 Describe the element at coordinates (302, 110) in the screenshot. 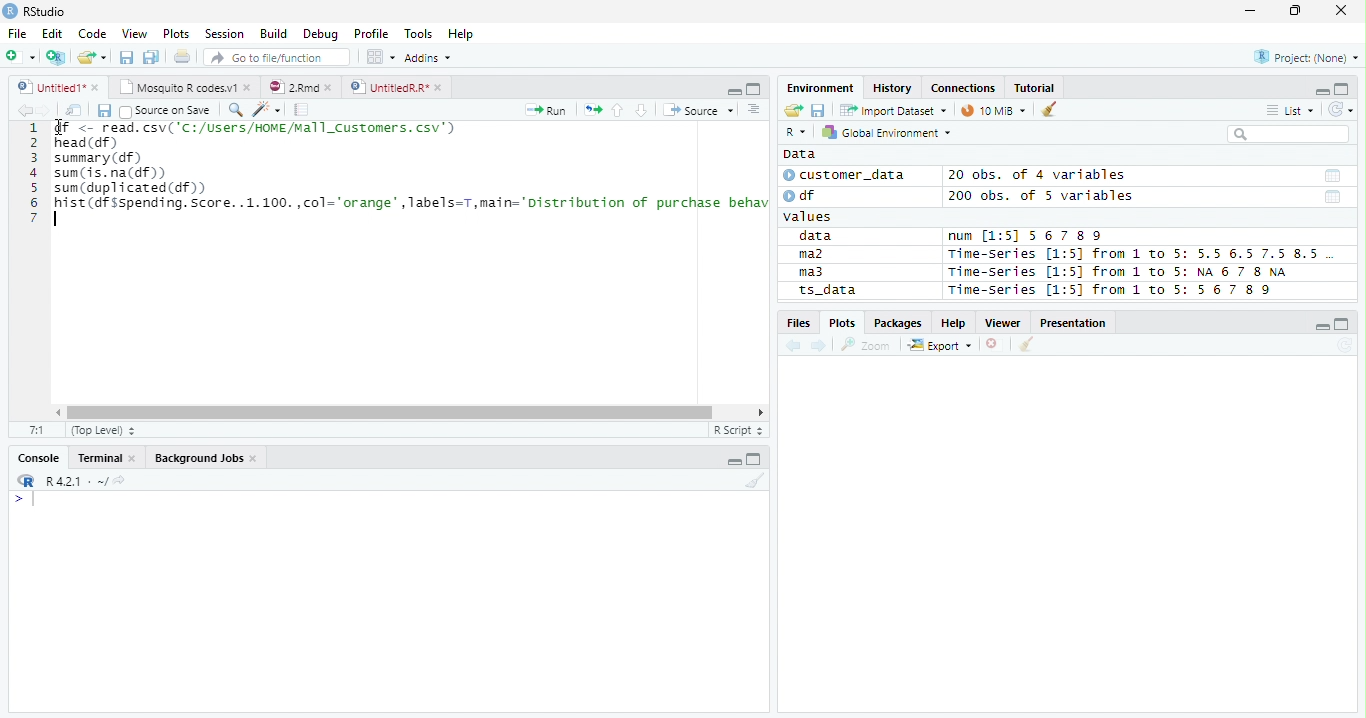

I see `Compile Report` at that location.